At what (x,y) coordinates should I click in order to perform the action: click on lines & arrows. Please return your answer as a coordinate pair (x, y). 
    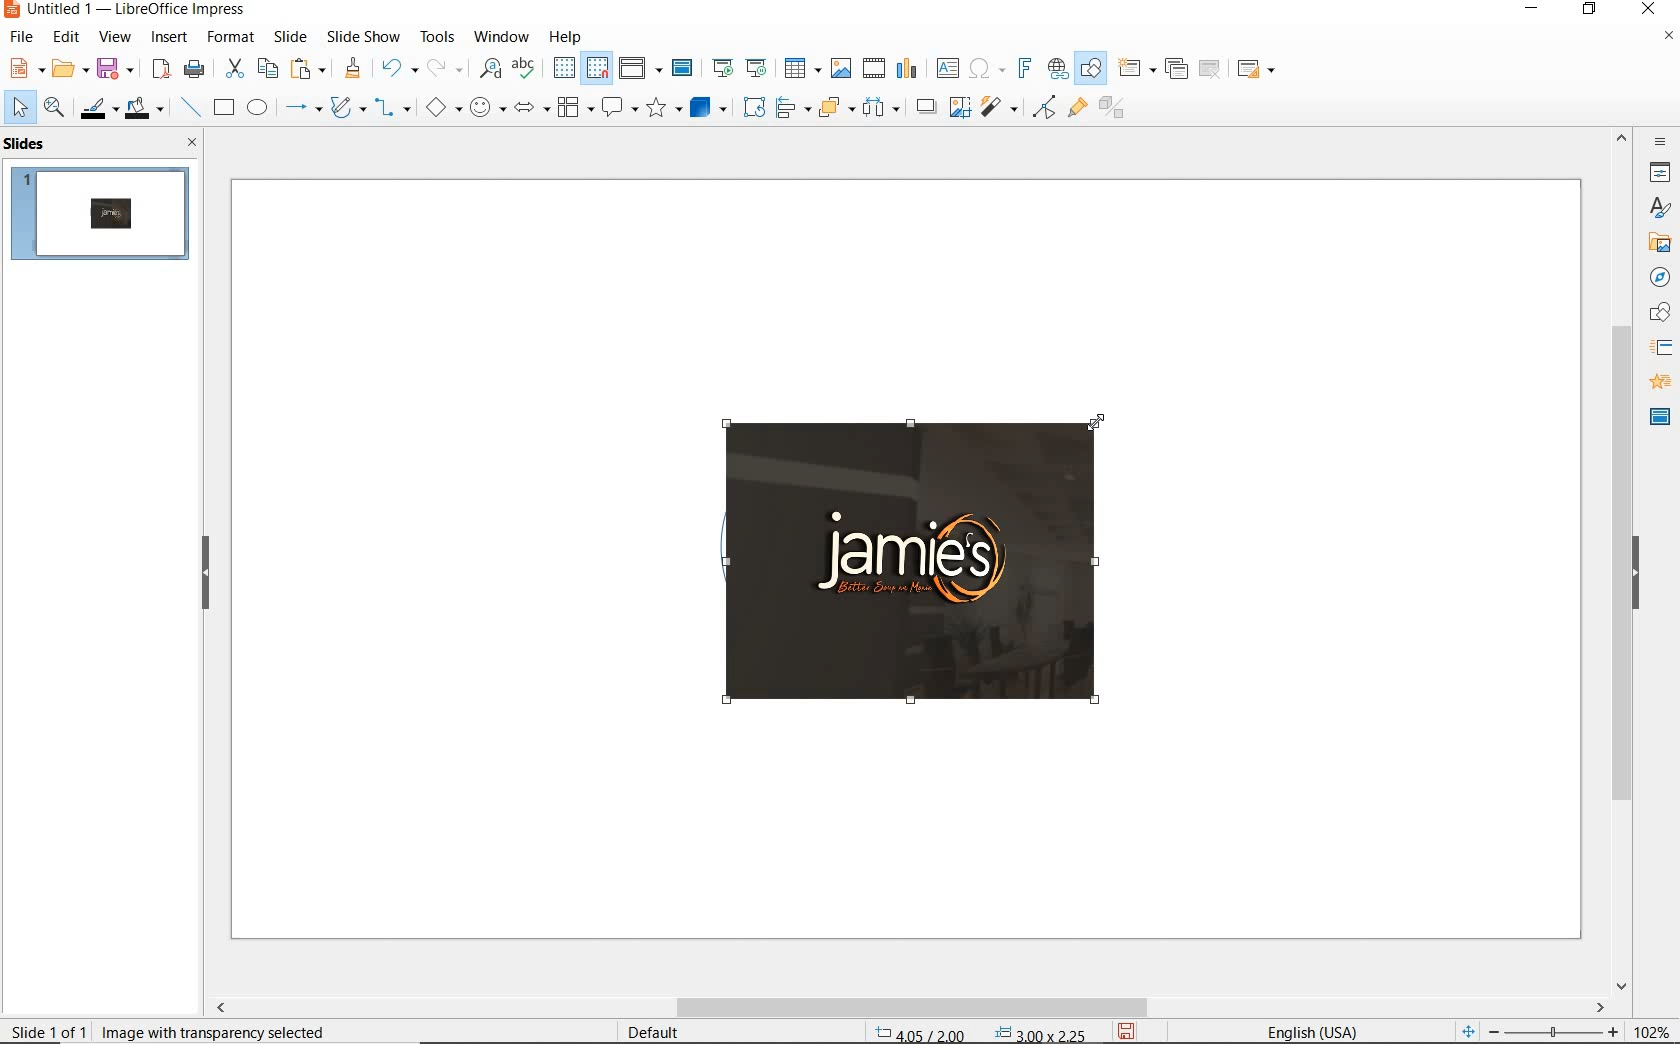
    Looking at the image, I should click on (302, 110).